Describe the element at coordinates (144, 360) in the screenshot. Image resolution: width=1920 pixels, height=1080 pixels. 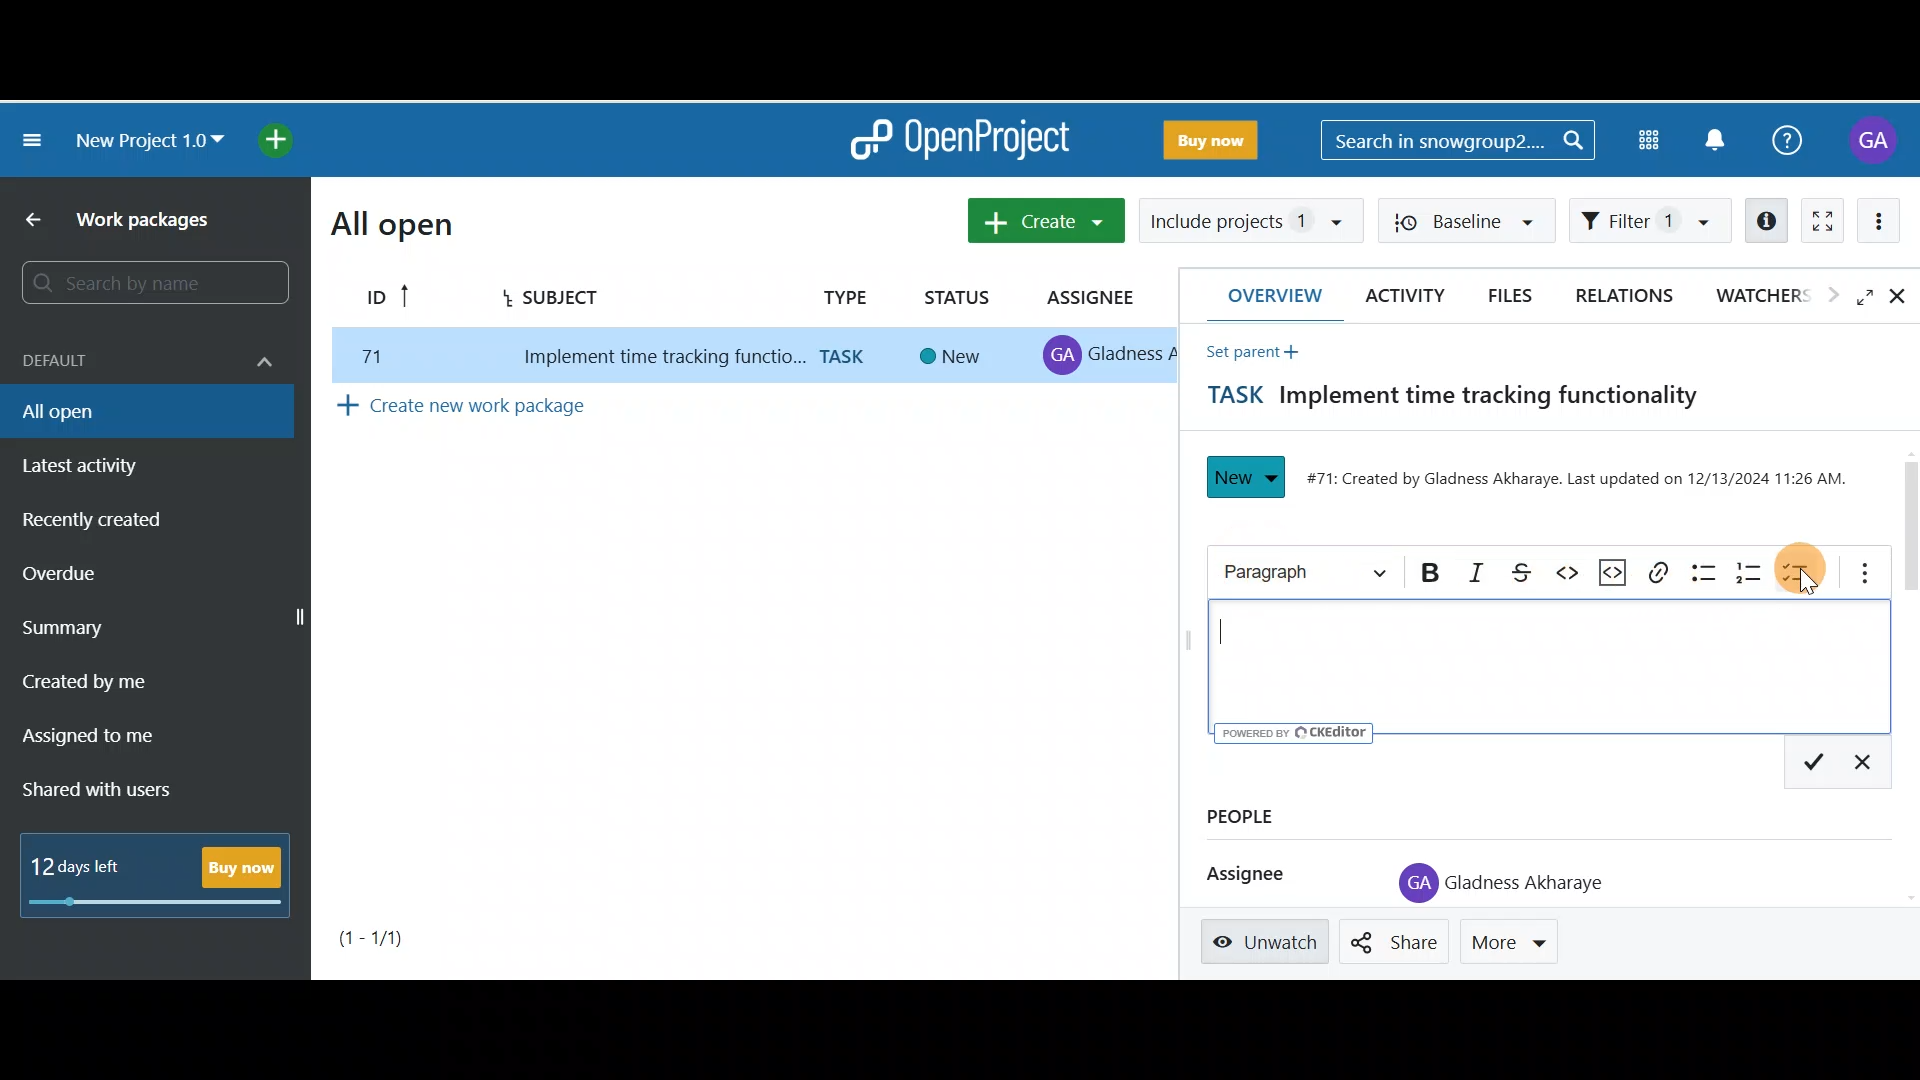
I see `Default` at that location.